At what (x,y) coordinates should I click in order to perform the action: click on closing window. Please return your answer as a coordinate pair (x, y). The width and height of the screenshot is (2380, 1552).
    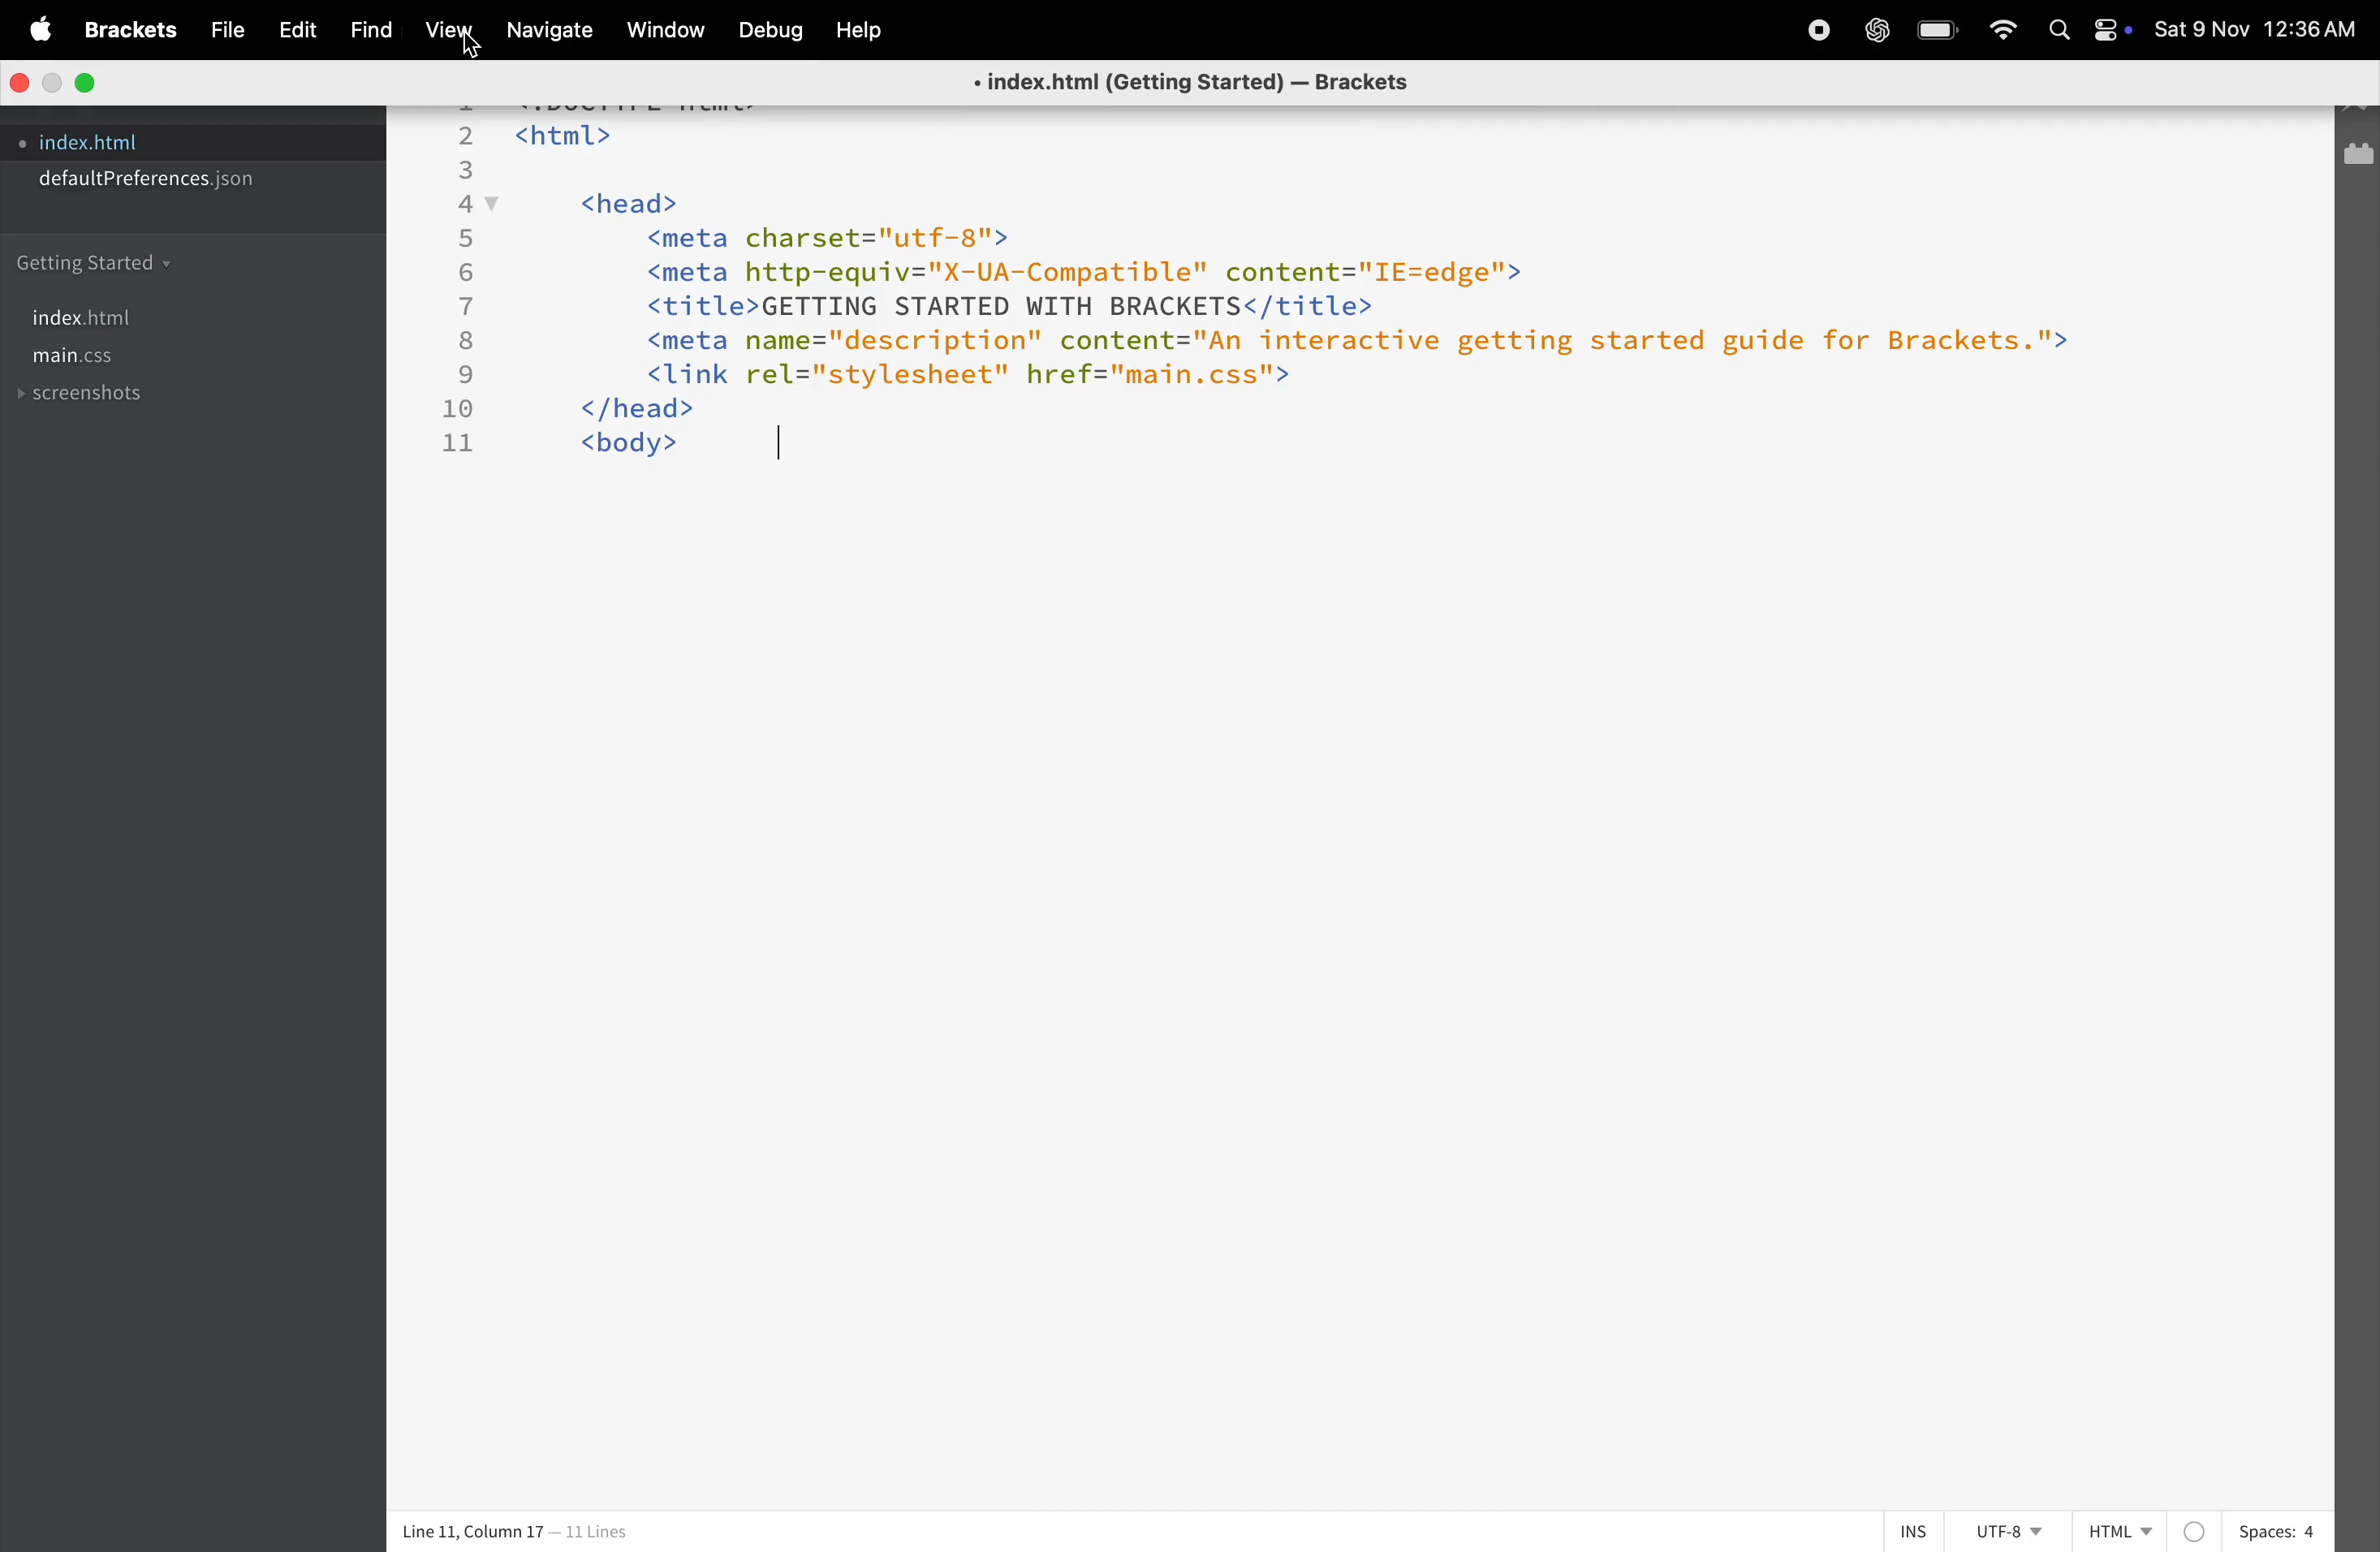
    Looking at the image, I should click on (20, 81).